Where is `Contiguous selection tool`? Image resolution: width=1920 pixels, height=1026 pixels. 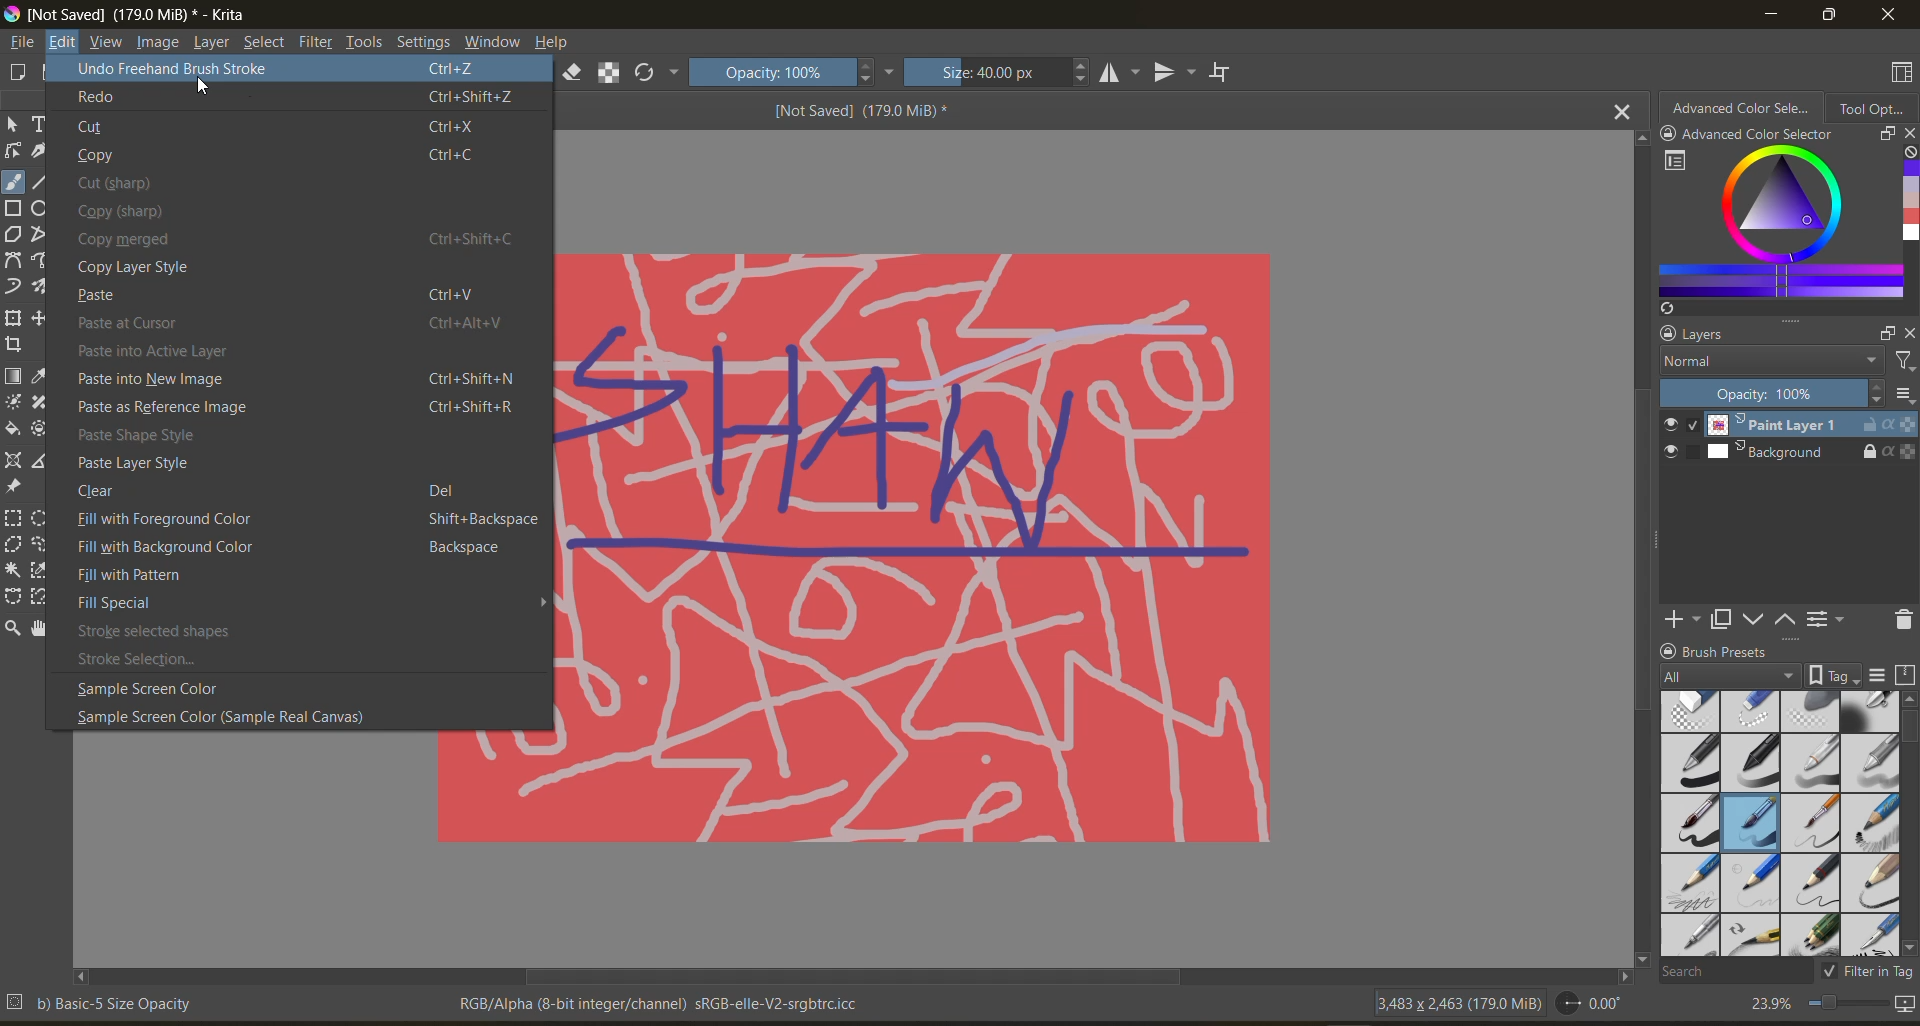 Contiguous selection tool is located at coordinates (13, 570).